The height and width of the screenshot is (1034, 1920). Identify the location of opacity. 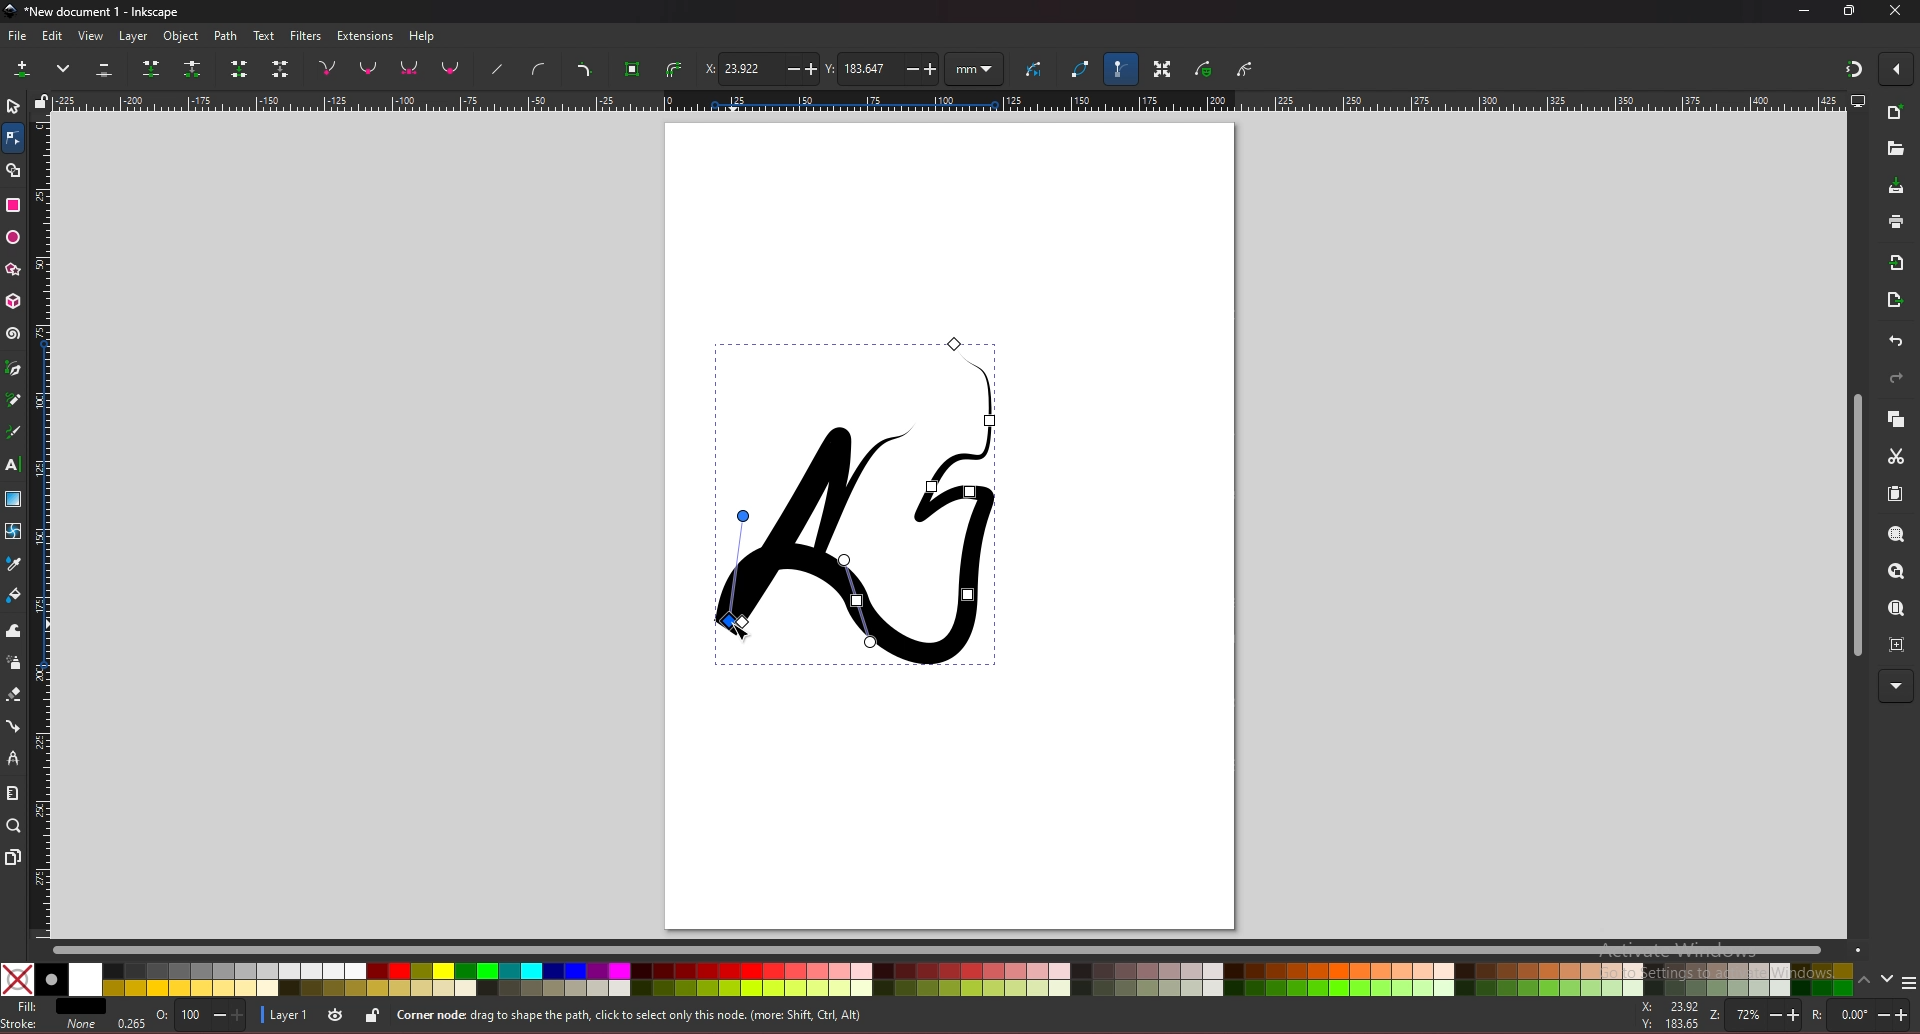
(201, 1016).